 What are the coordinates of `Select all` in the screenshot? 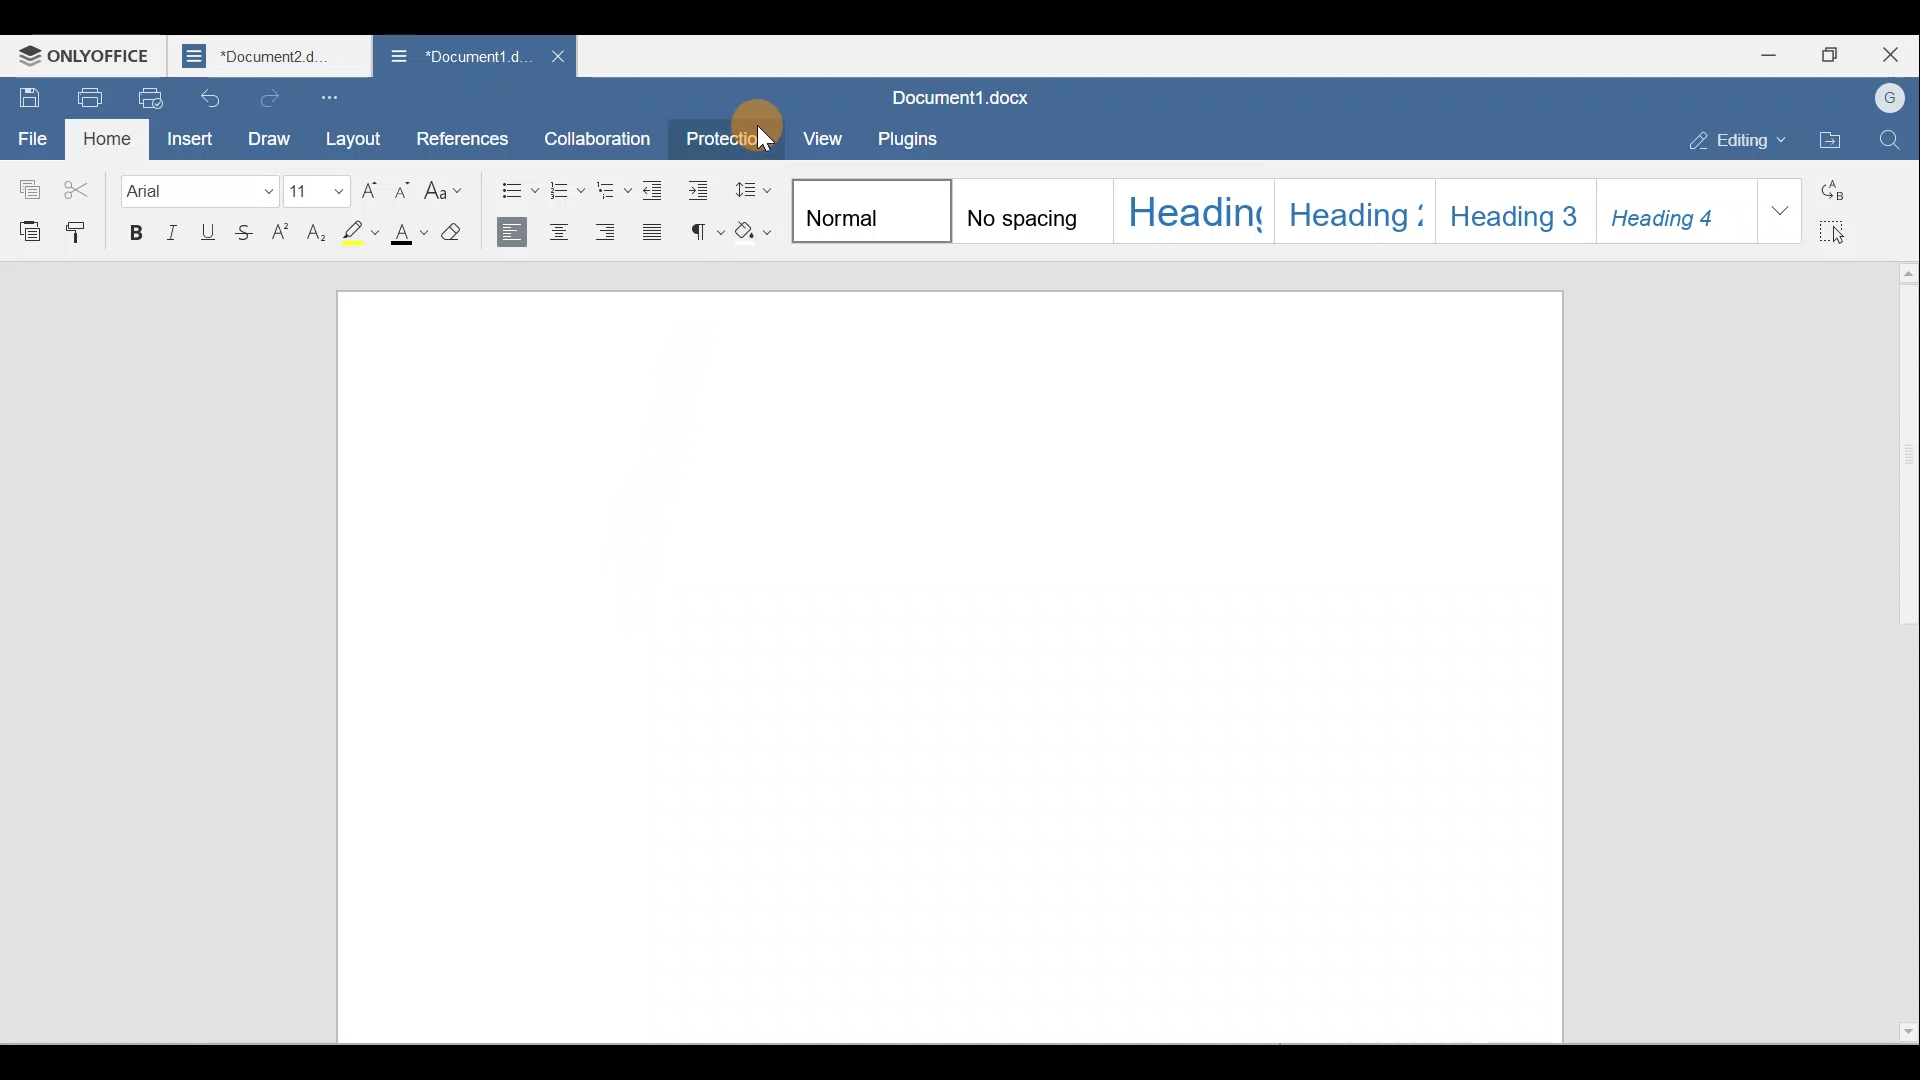 It's located at (1836, 230).